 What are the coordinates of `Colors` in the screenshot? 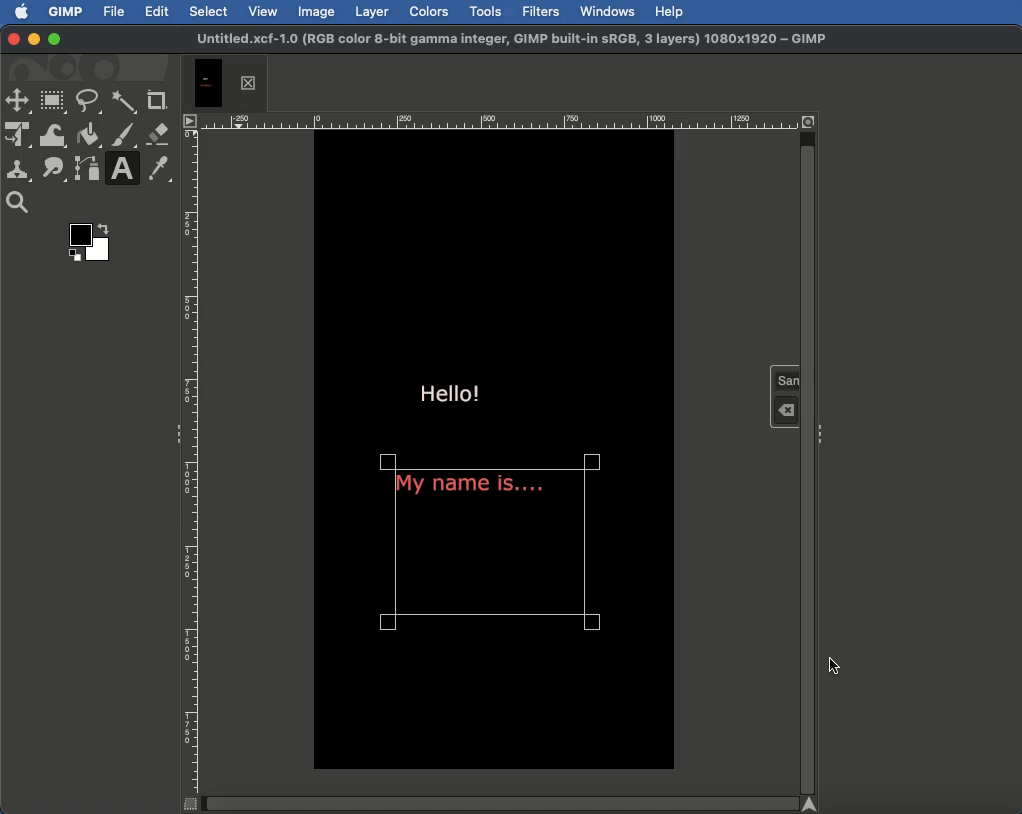 It's located at (428, 11).